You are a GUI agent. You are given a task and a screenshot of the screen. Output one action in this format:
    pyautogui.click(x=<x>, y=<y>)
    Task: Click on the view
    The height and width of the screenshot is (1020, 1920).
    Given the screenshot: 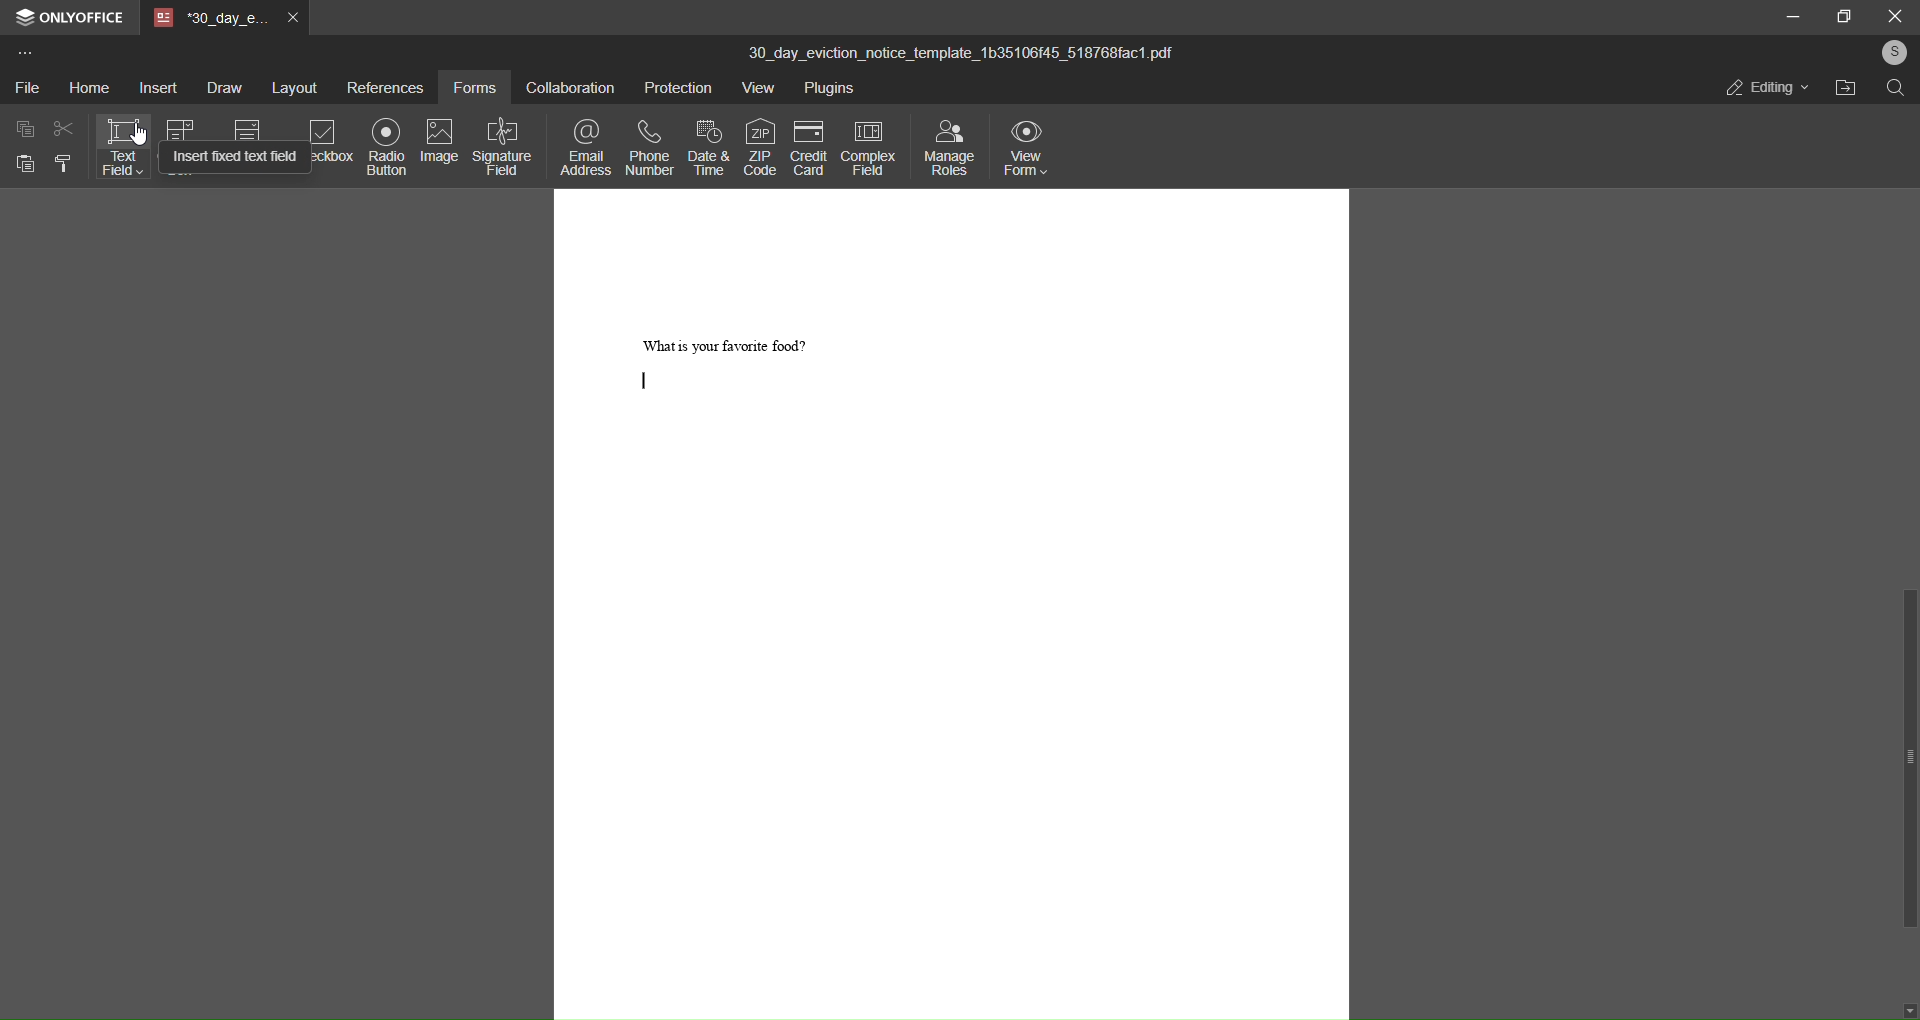 What is the action you would take?
    pyautogui.click(x=756, y=89)
    